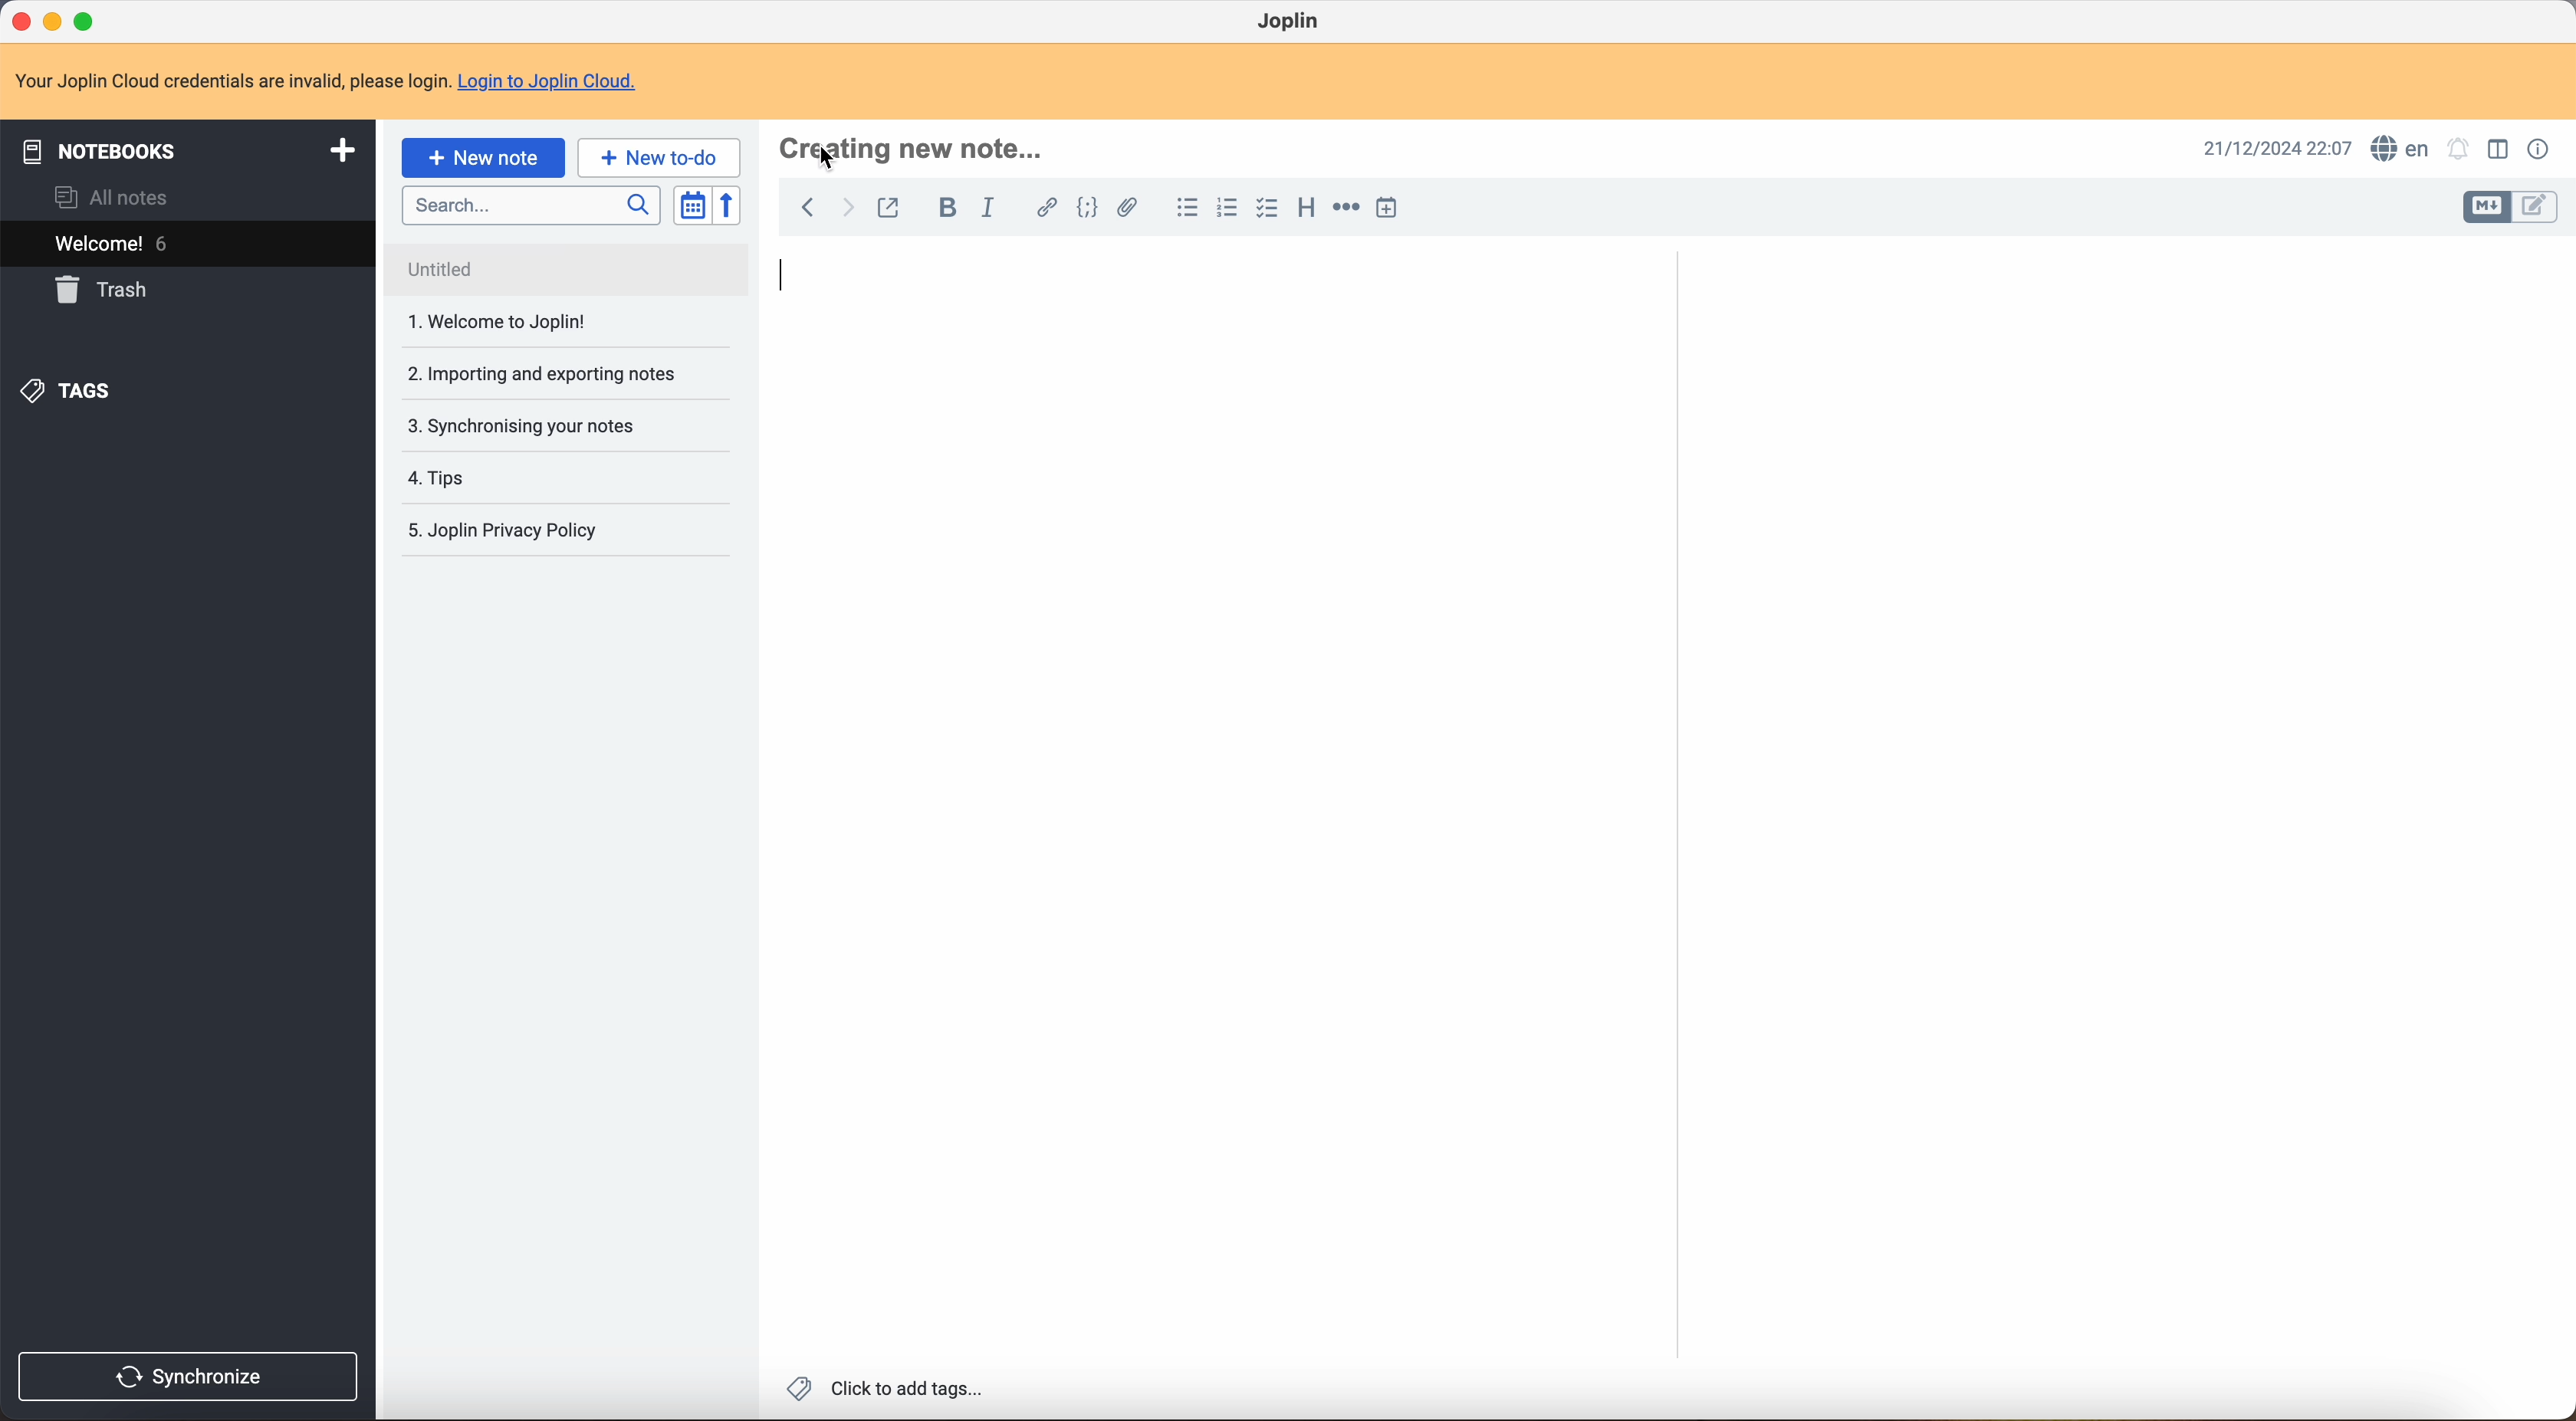 This screenshot has width=2576, height=1421. Describe the element at coordinates (2536, 208) in the screenshot. I see `toggle edit layout` at that location.